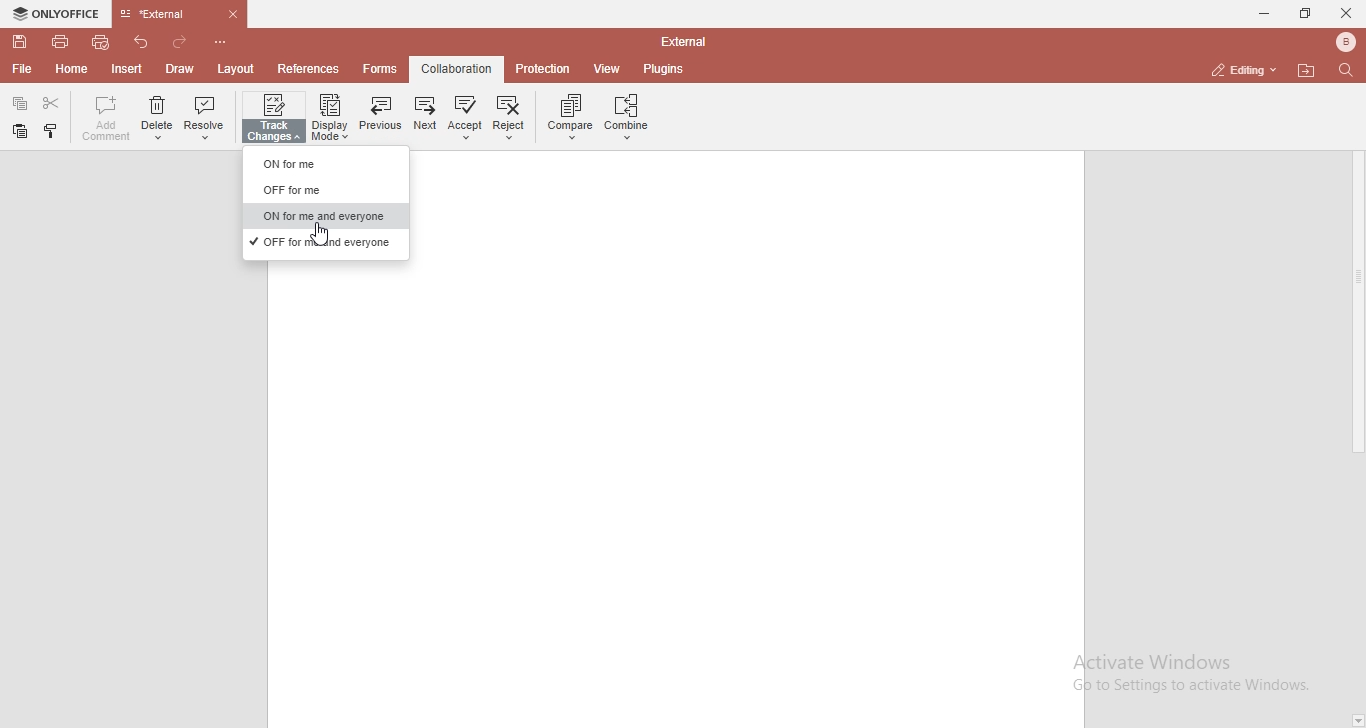 Image resolution: width=1366 pixels, height=728 pixels. Describe the element at coordinates (1307, 12) in the screenshot. I see `restore` at that location.